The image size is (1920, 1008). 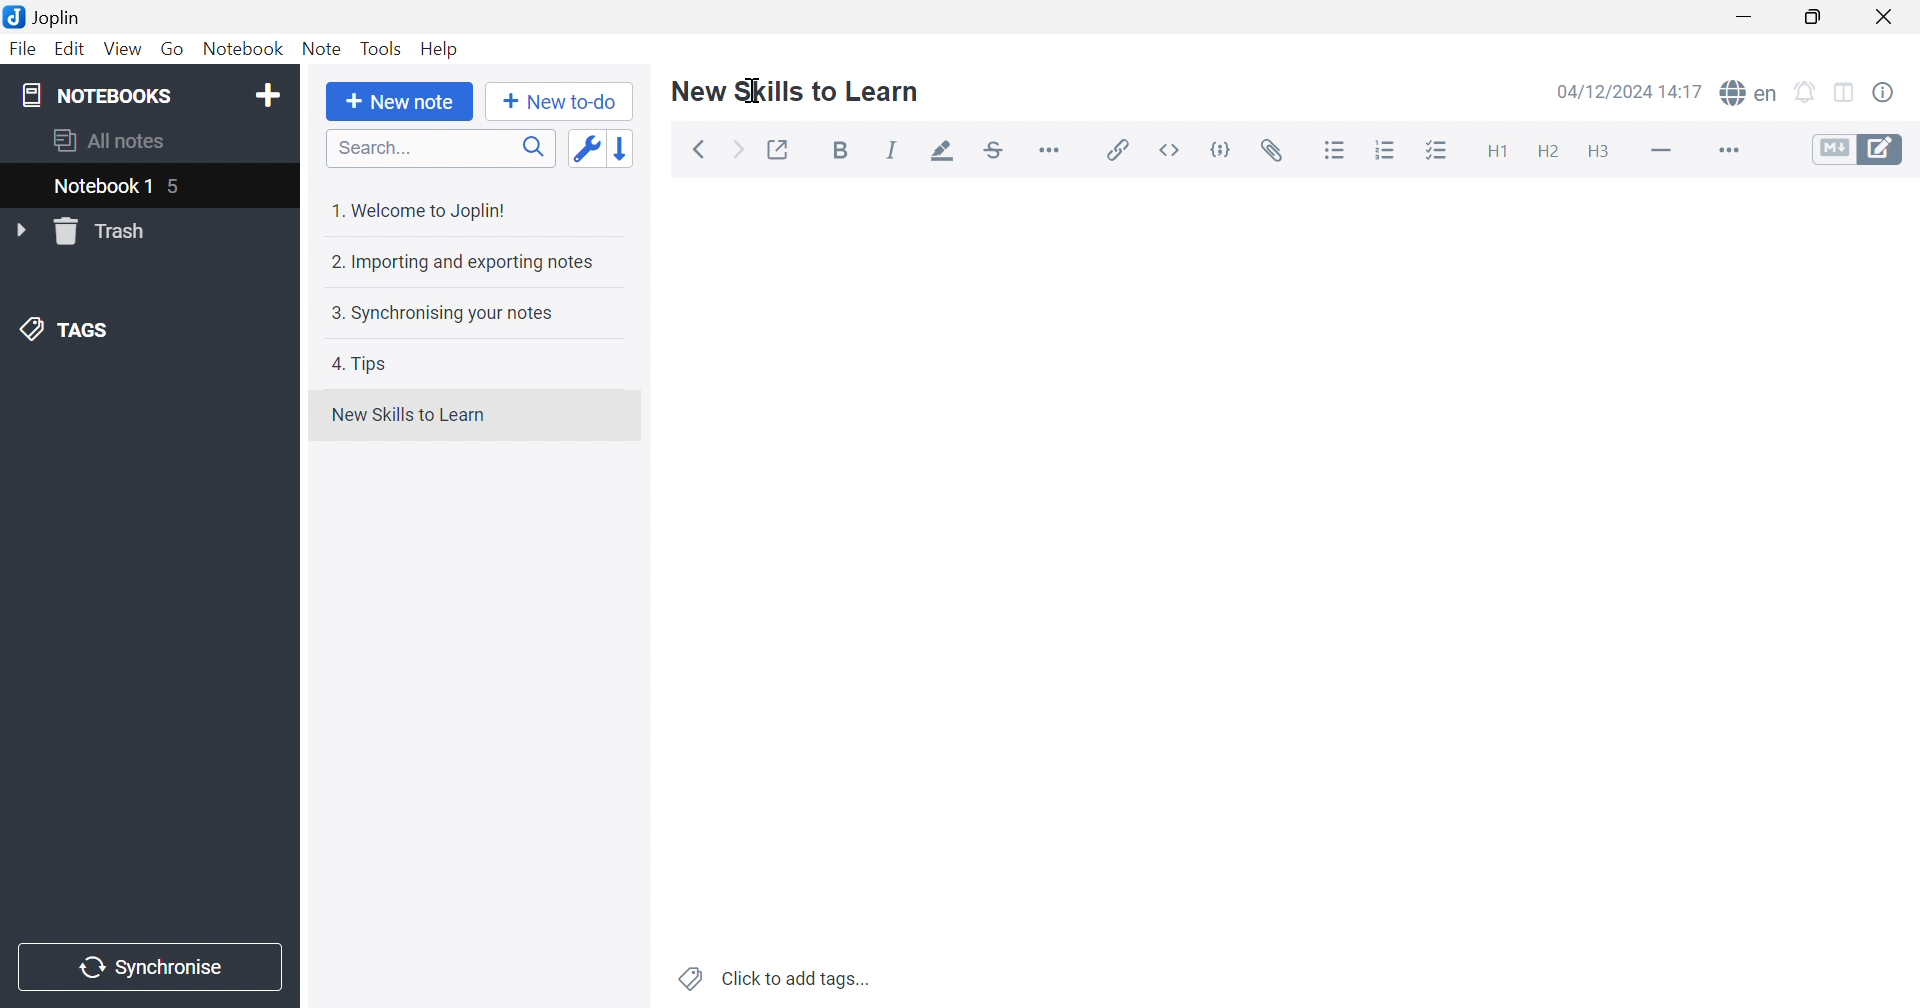 What do you see at coordinates (67, 49) in the screenshot?
I see `Edit` at bounding box center [67, 49].